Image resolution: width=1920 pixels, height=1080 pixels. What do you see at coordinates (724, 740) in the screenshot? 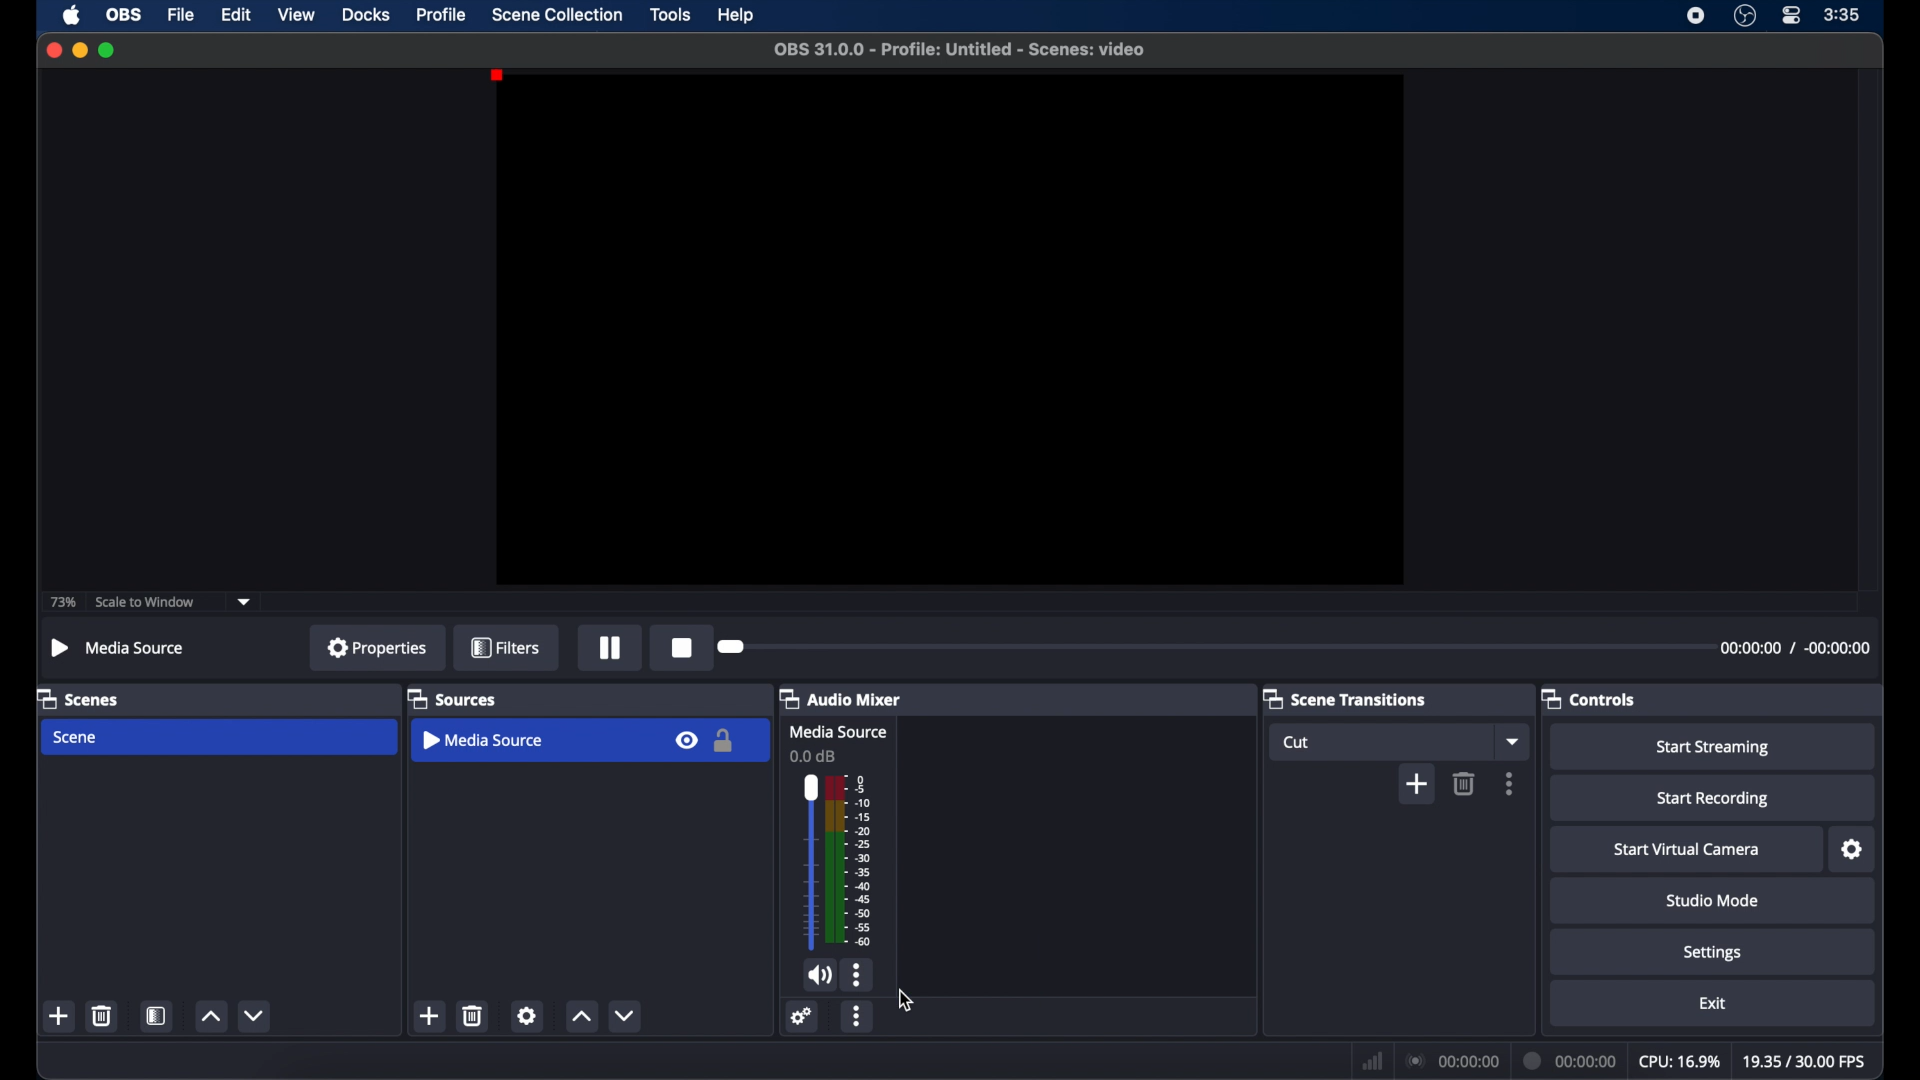
I see `lock icon` at bounding box center [724, 740].